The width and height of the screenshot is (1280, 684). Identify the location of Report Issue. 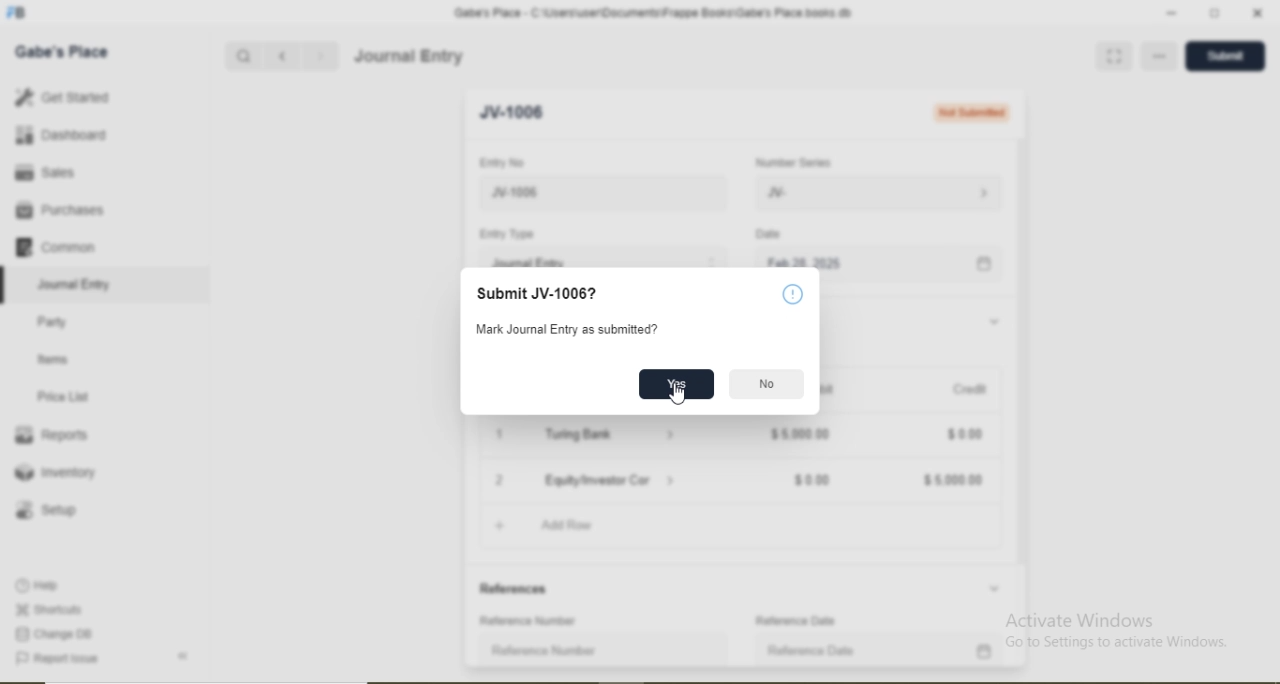
(56, 659).